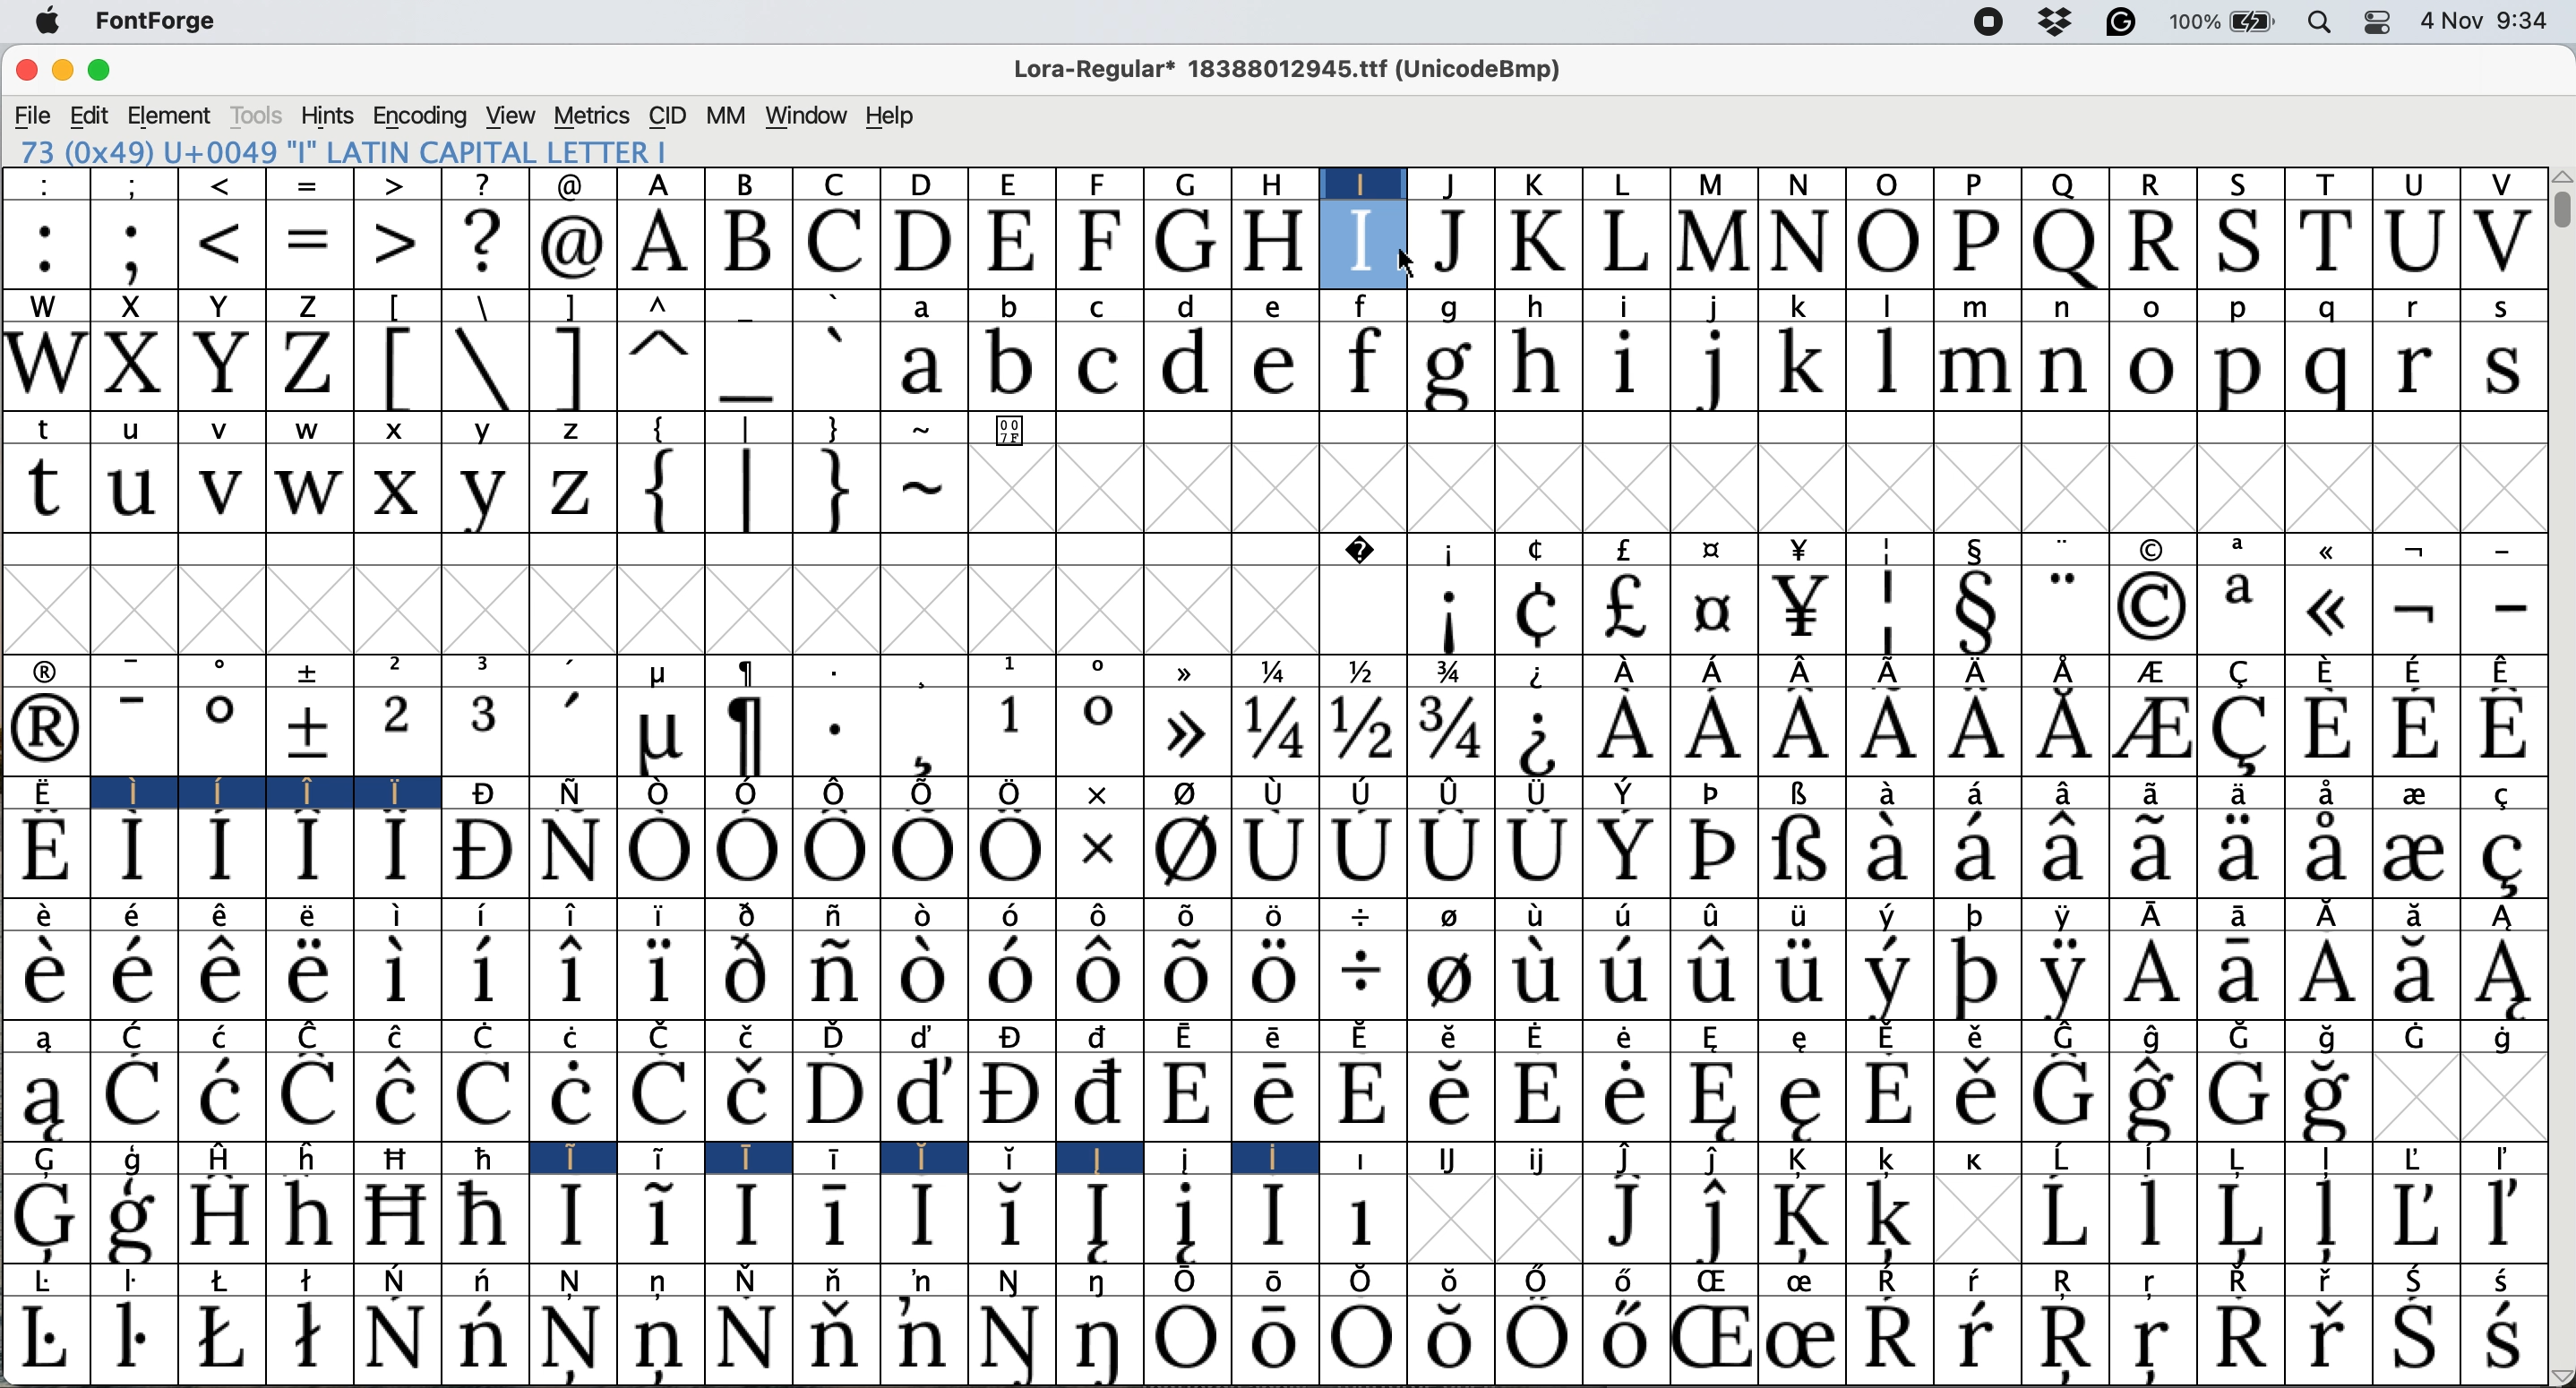  What do you see at coordinates (1272, 367) in the screenshot?
I see `e` at bounding box center [1272, 367].